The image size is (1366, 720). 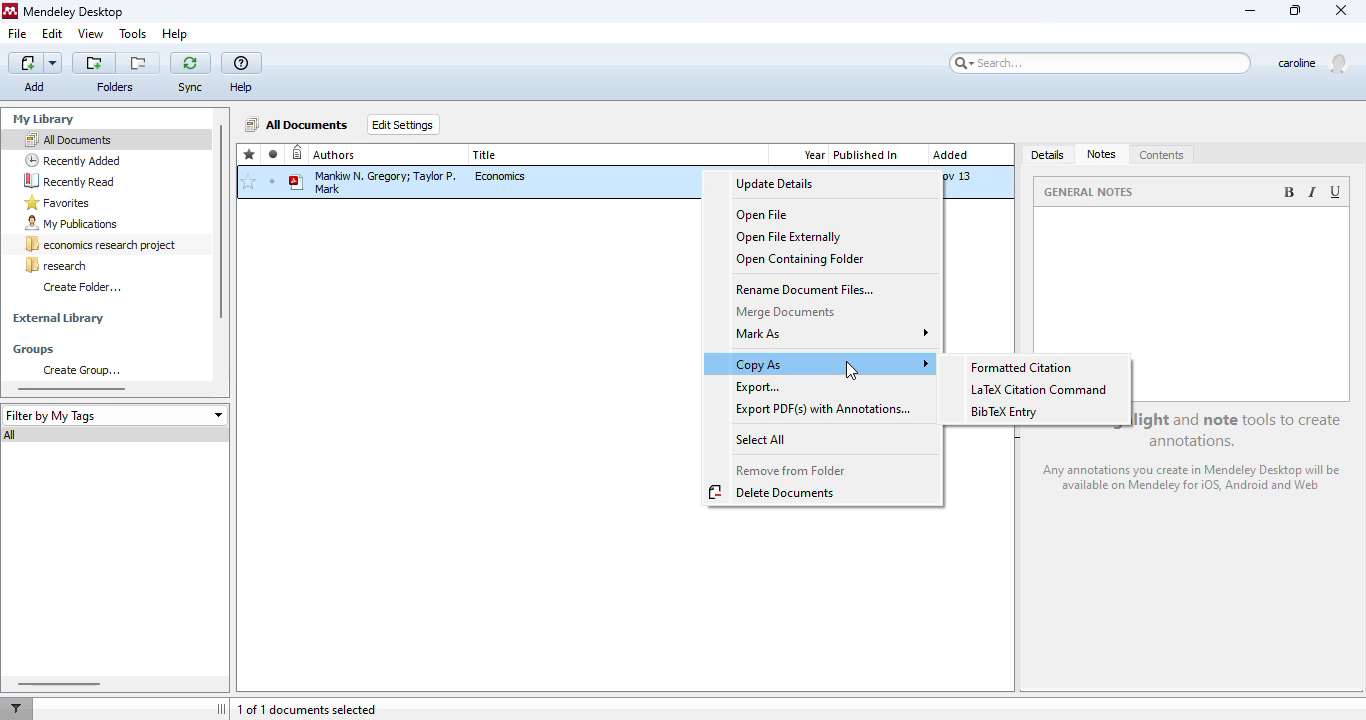 I want to click on open file externally, so click(x=791, y=237).